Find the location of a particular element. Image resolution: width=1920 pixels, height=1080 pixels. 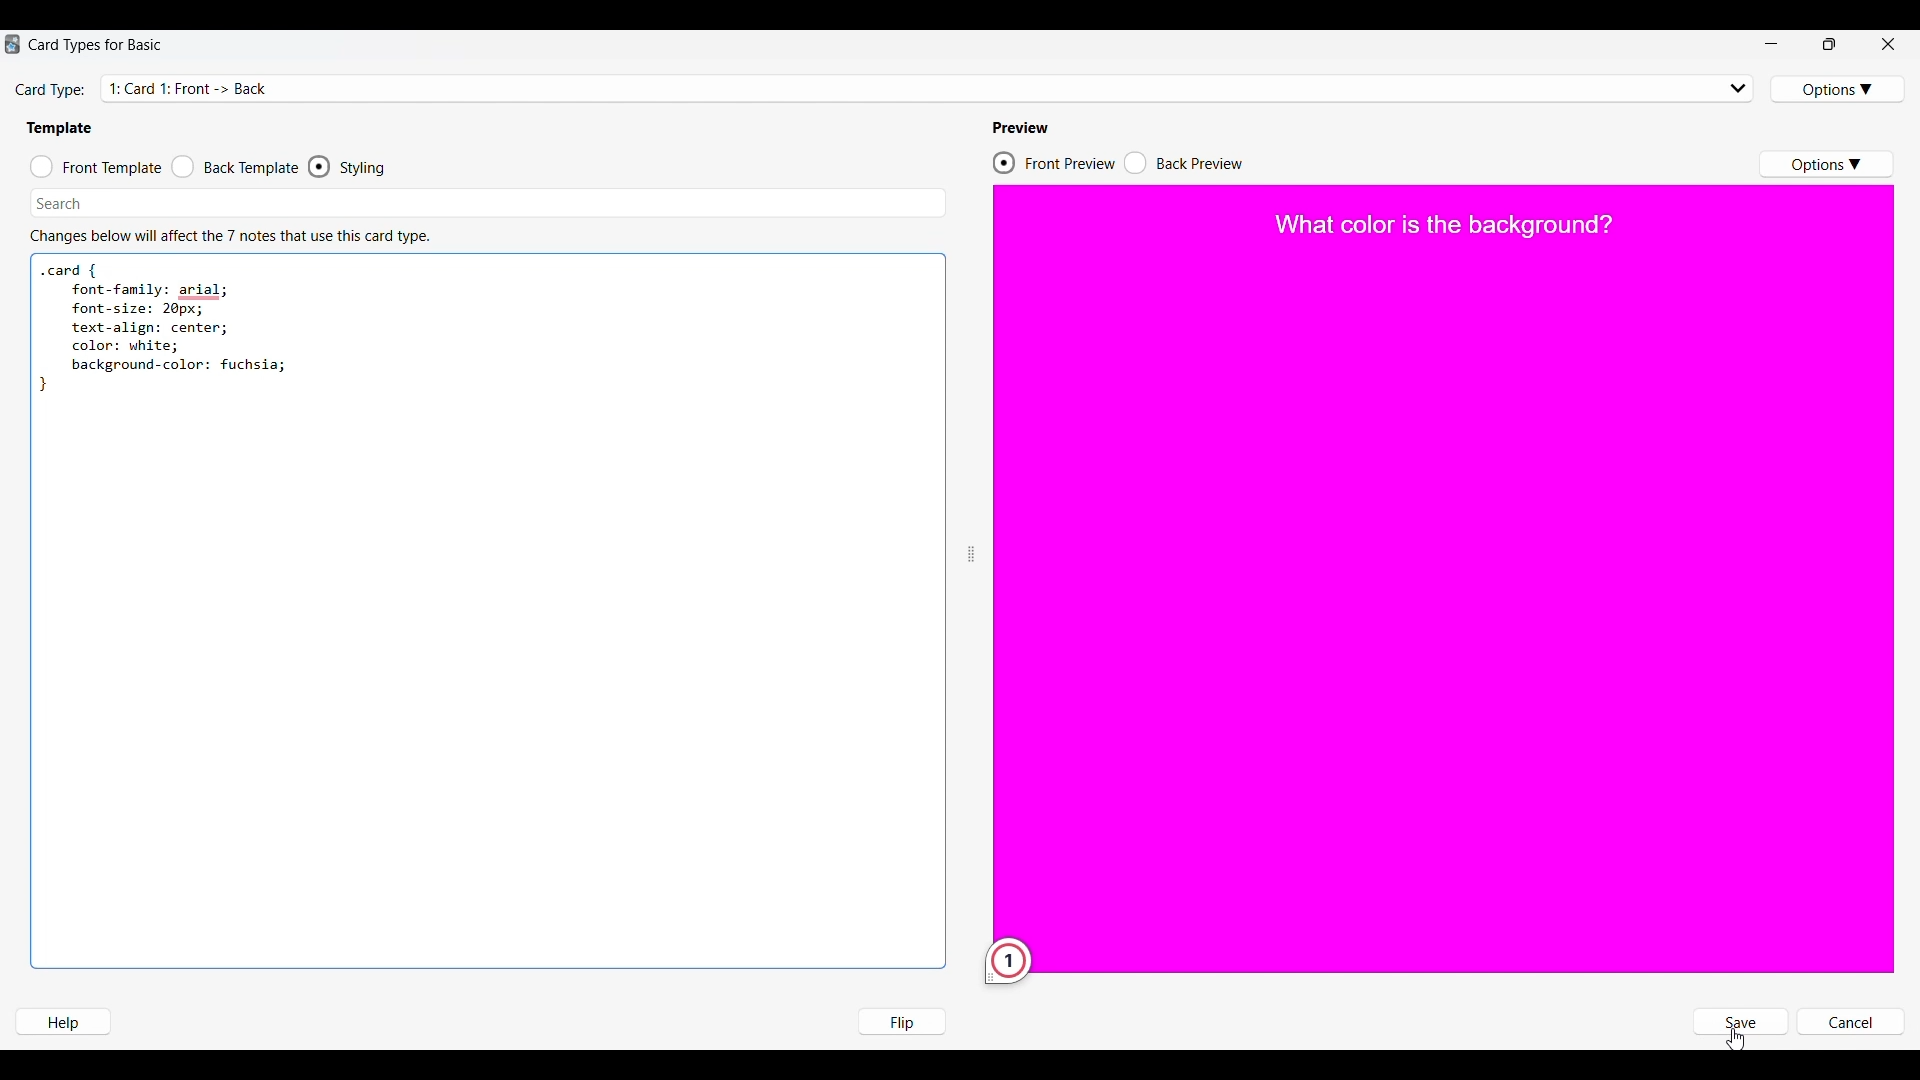

Indicates card type setting is located at coordinates (51, 91).